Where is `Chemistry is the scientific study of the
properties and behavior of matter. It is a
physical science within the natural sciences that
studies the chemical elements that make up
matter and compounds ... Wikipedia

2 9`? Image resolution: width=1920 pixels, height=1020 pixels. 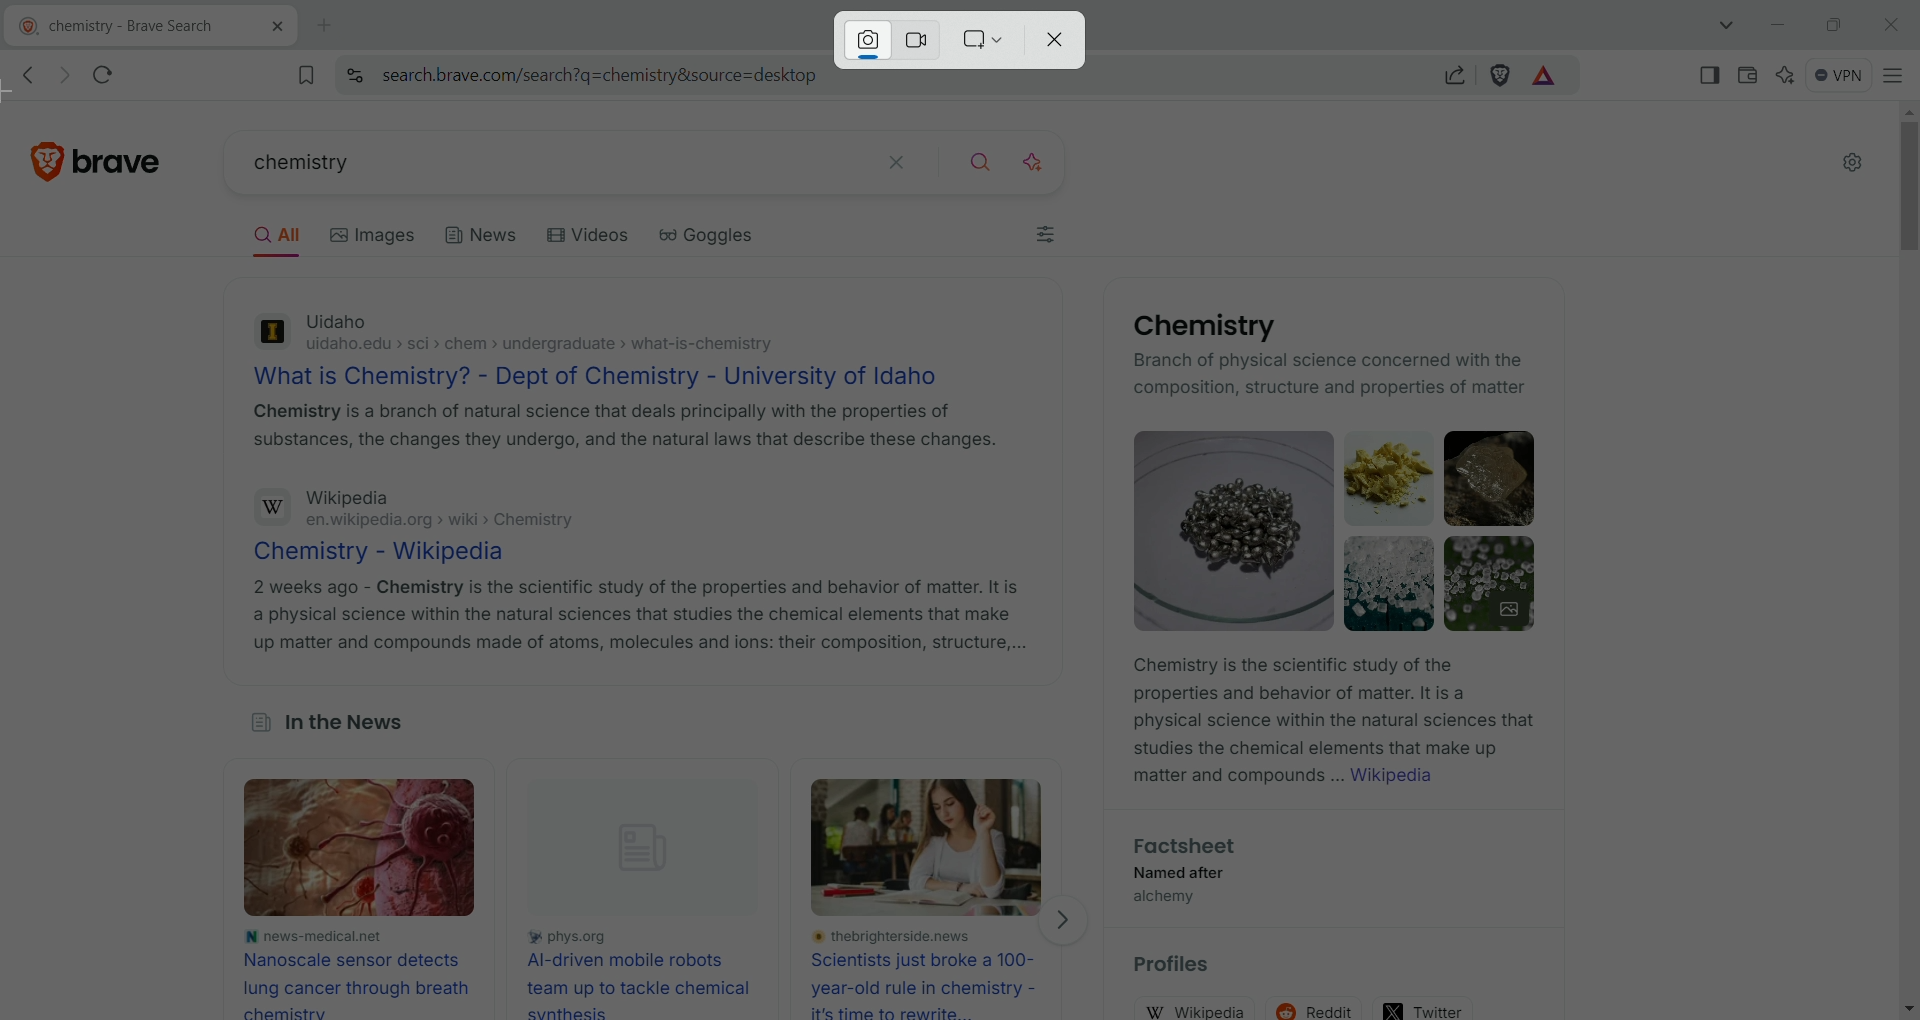 Chemistry is the scientific study of the
properties and behavior of matter. It is a
physical science within the natural sciences that
studies the chemical elements that make up
matter and compounds ... Wikipedia

2 9 is located at coordinates (1330, 726).